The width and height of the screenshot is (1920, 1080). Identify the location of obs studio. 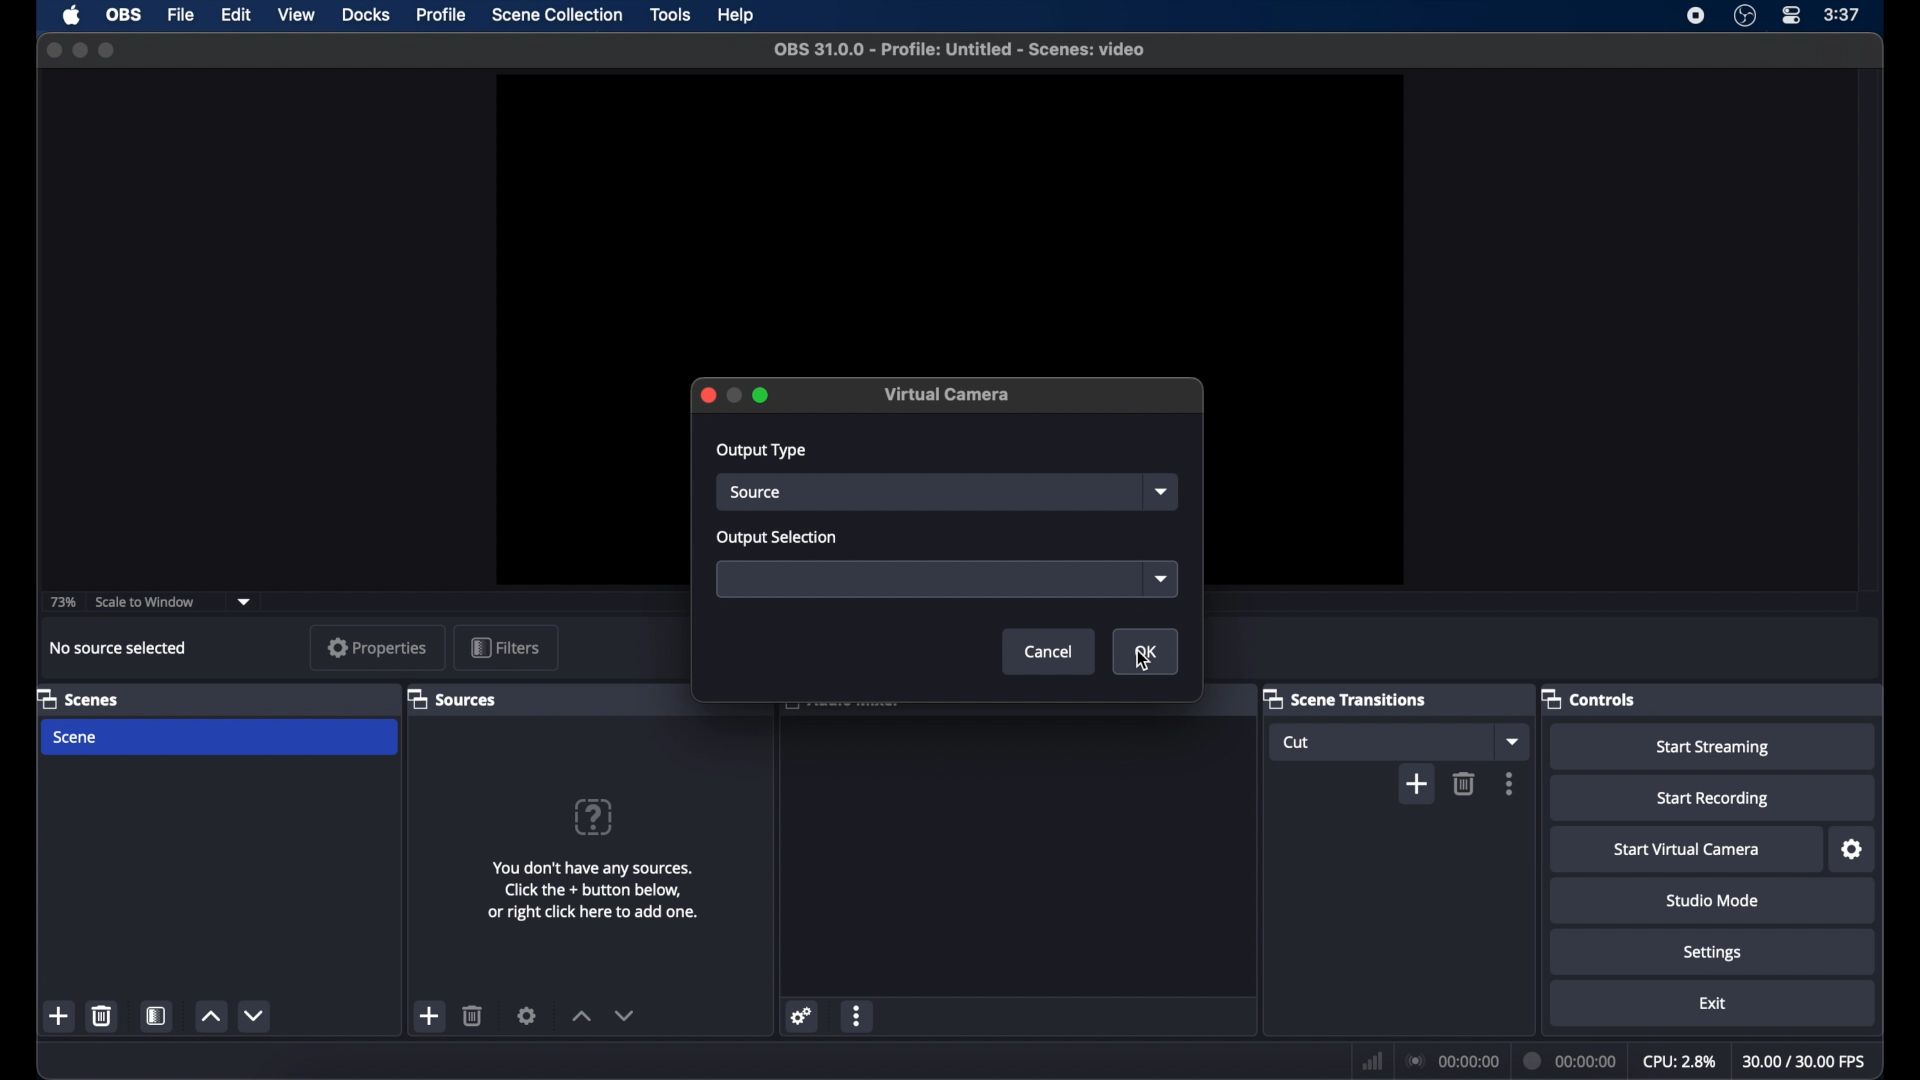
(1745, 16).